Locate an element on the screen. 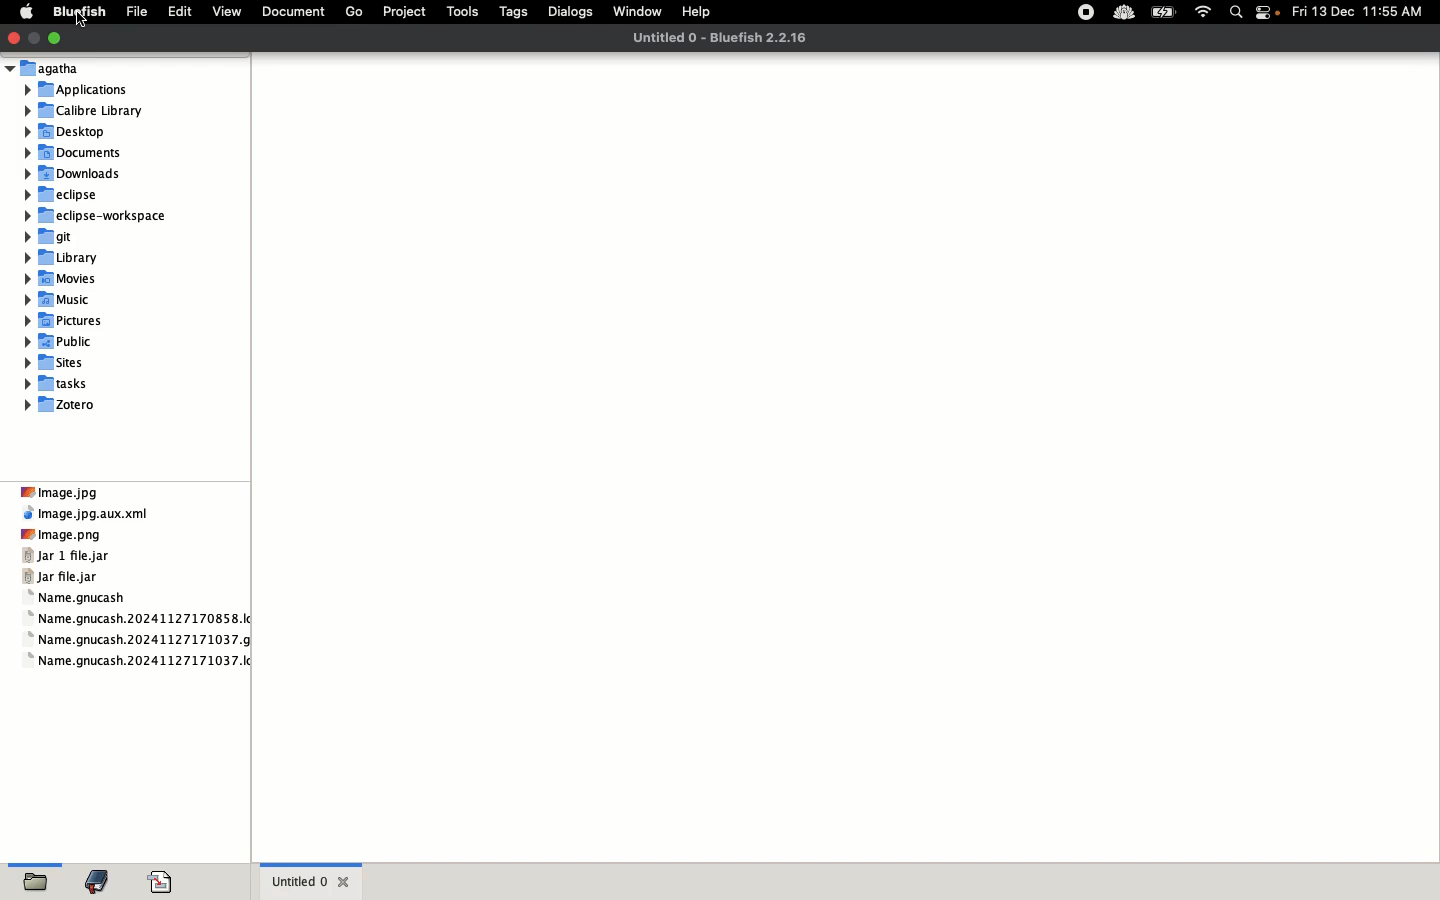 The image size is (1440, 900). library is located at coordinates (67, 258).